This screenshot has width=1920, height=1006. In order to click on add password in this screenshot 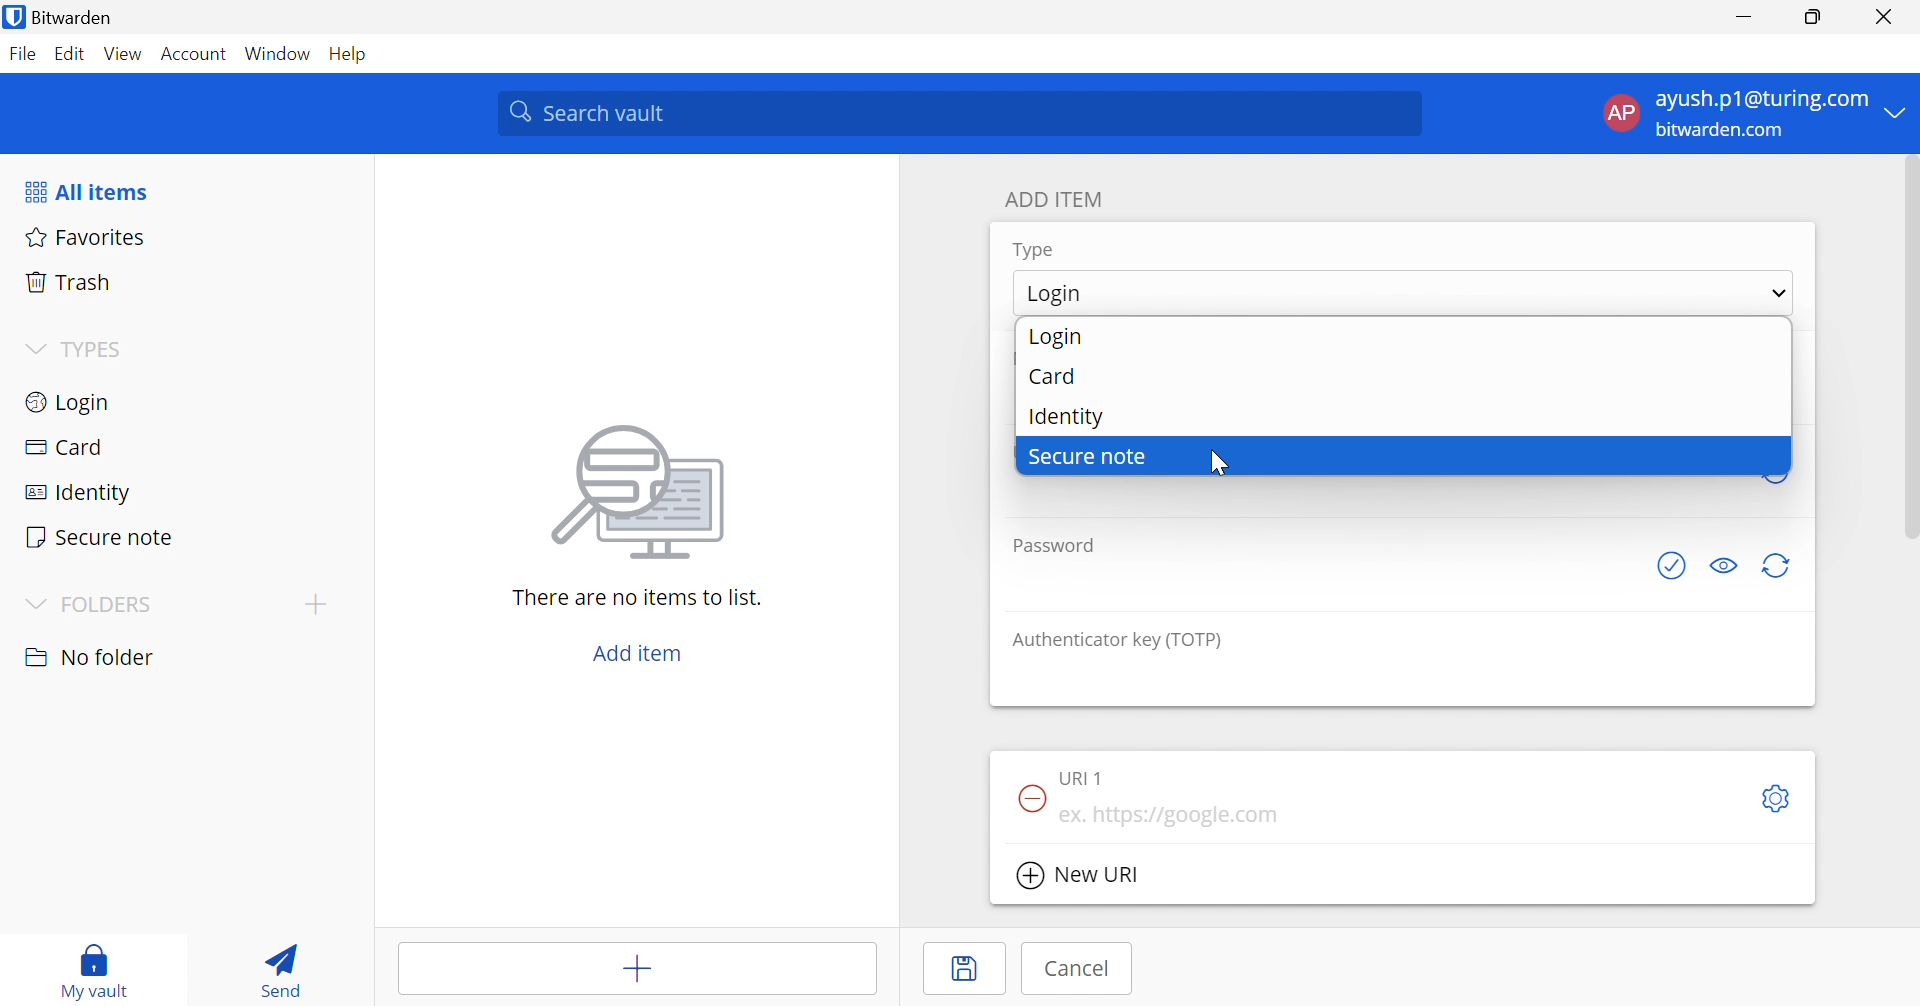, I will do `click(1322, 583)`.